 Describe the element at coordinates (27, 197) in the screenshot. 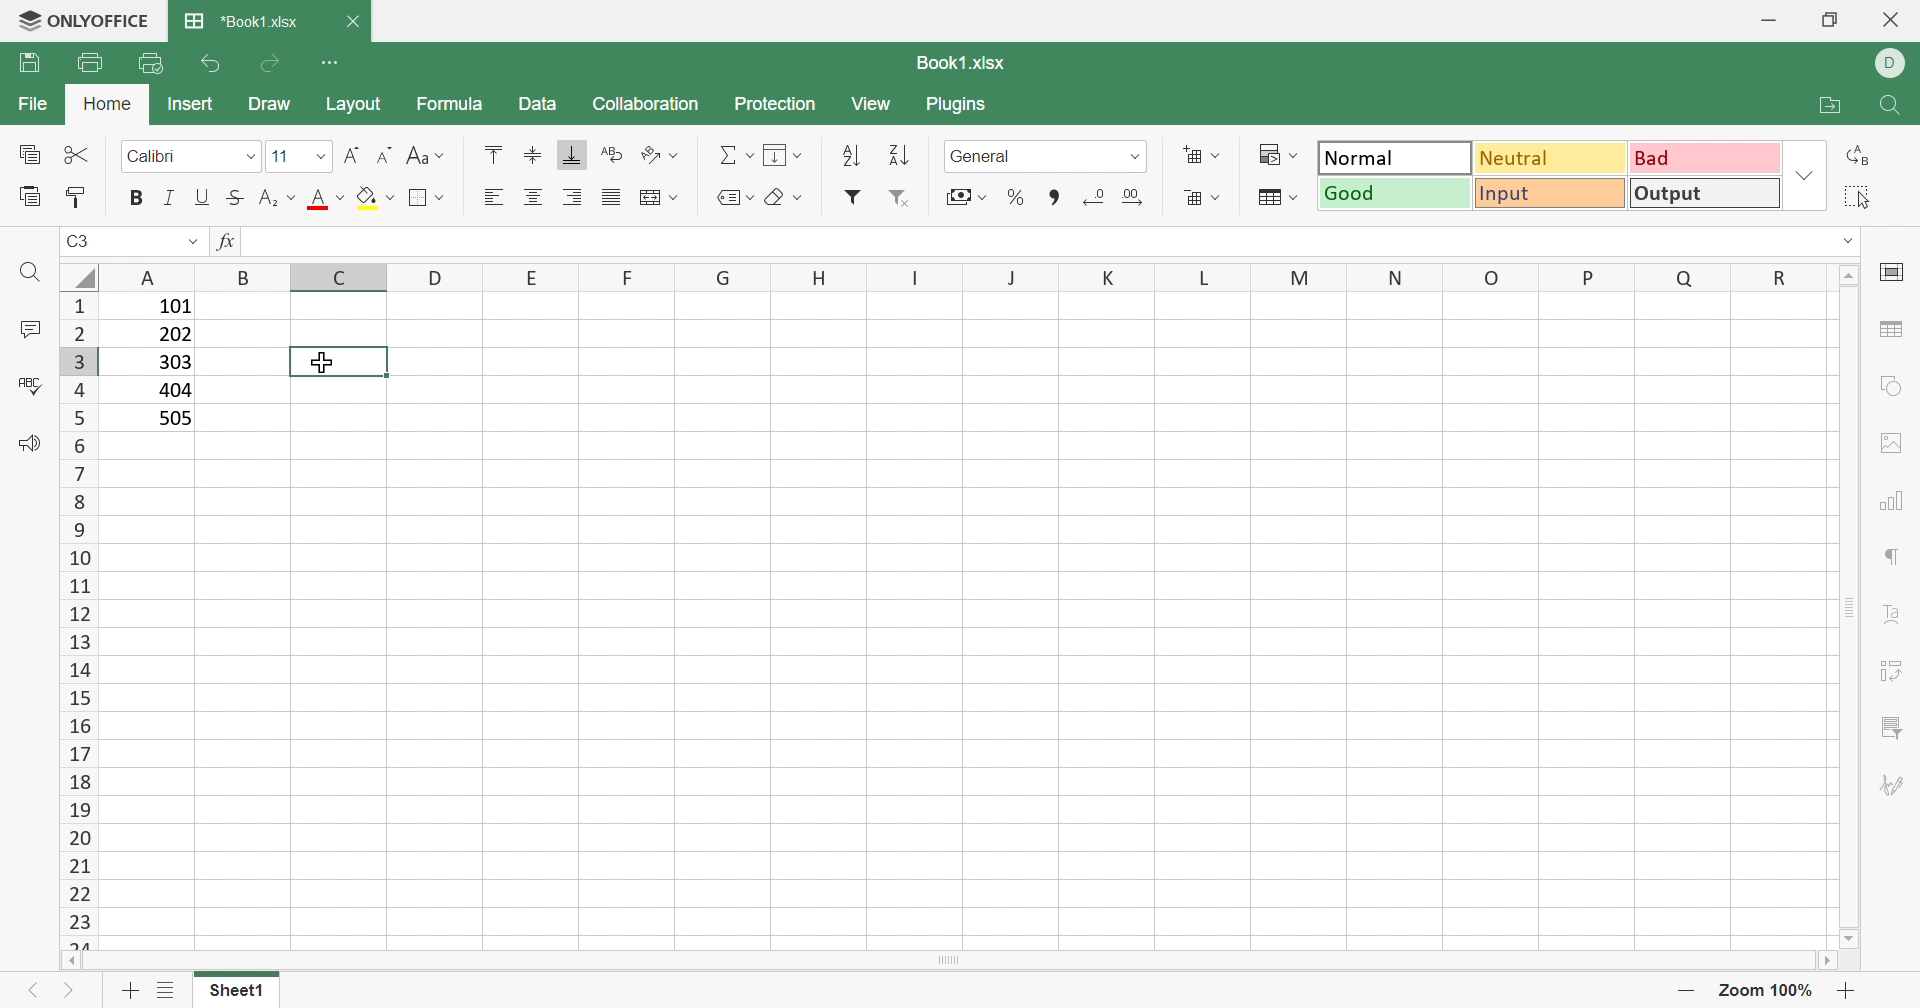

I see `Paste` at that location.